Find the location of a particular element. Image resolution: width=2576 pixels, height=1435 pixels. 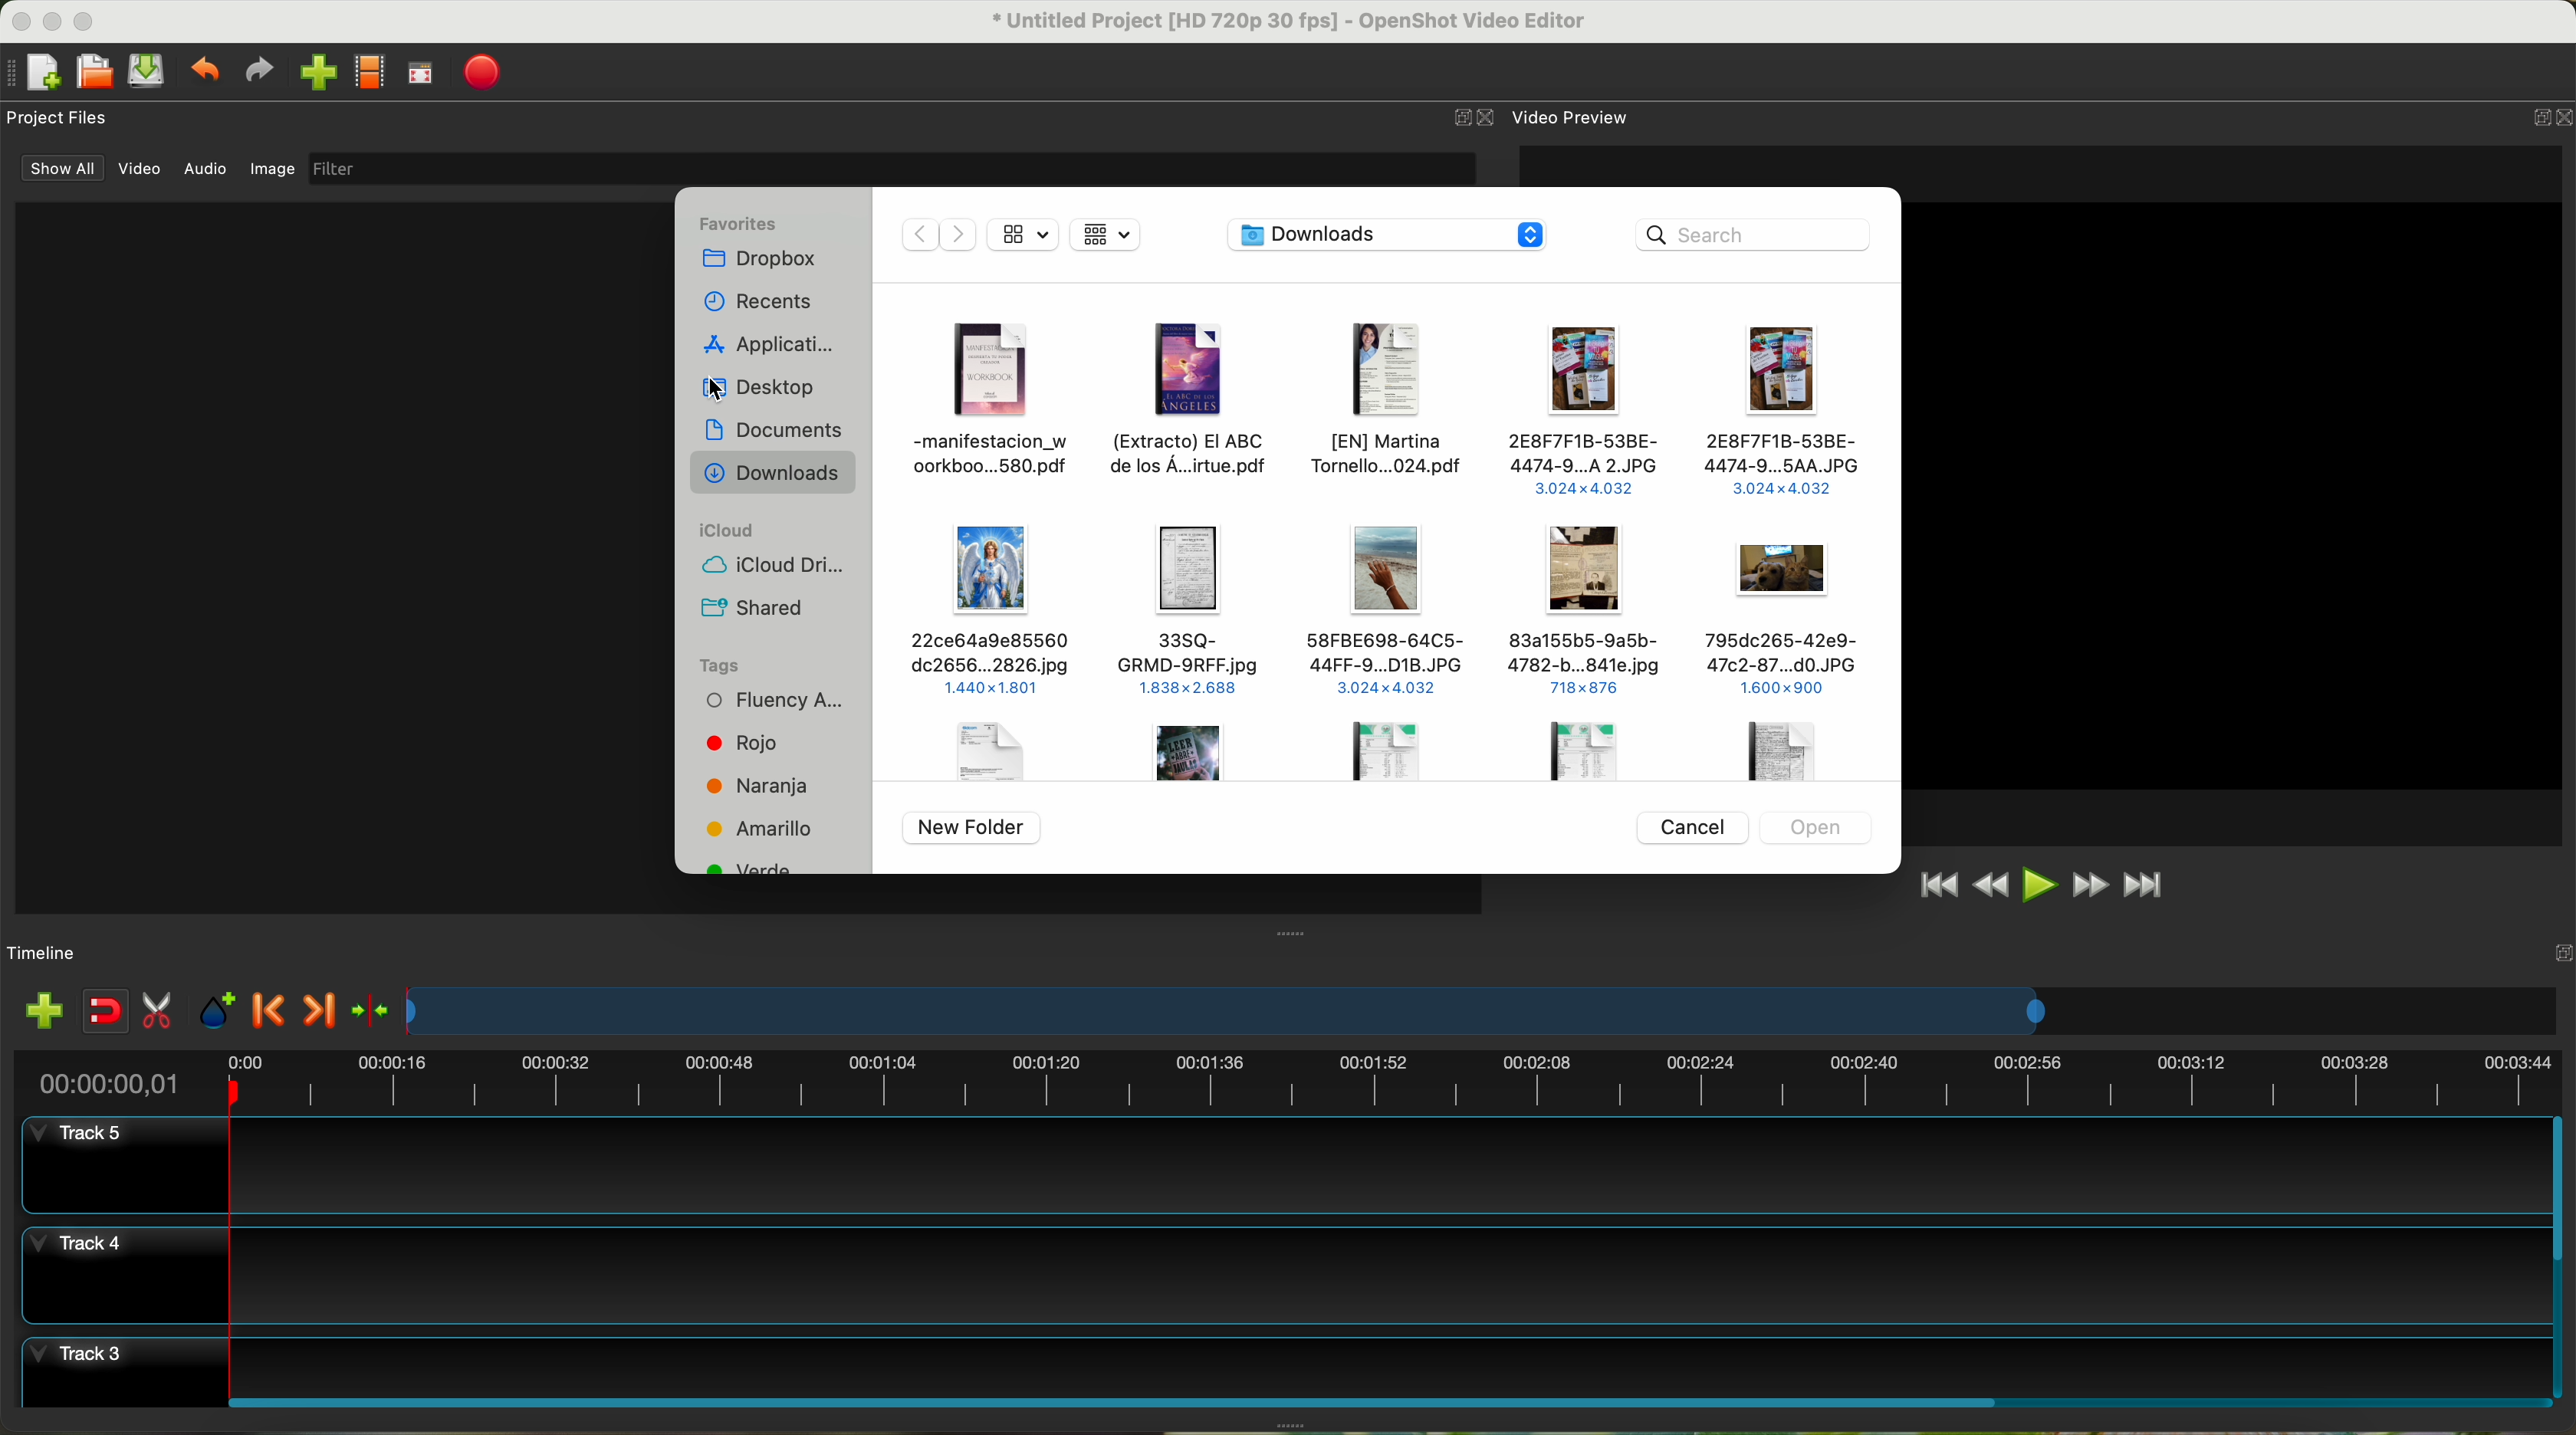

track 5 is located at coordinates (1289, 1166).